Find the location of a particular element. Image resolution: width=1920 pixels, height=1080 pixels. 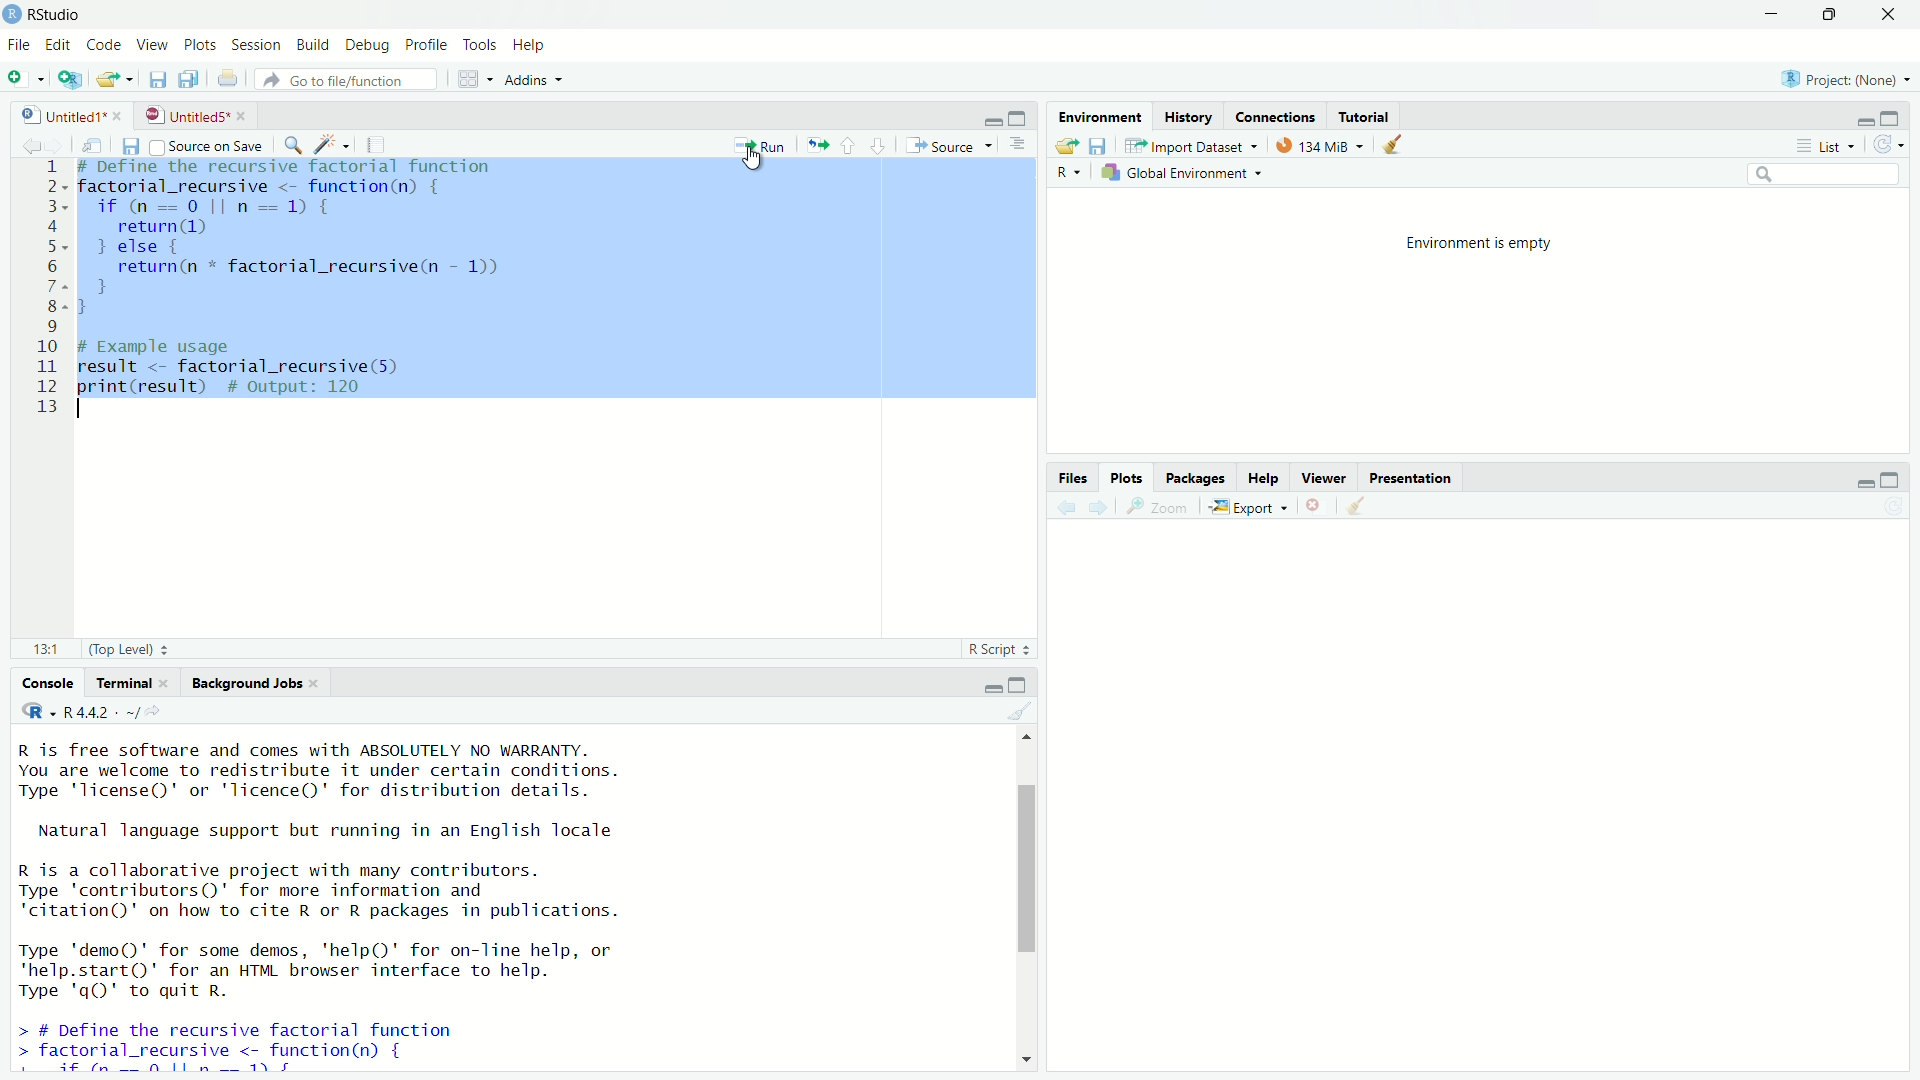

R is free software and comes with ABSOLUTELY NO WARRANTY.

You are welcome to redistribute it under certain conditions.

Type 'license()' or 'licence()' for distribution details.
Natural language support but running in an English locale

R is a collaborative project with many contributors.

Type 'contributors()' for more information and

‘citation()' on how to cite R or R packages in publications.

Type 'demo()' for some demos, 'help()' for on-line help, or

'help.start()' for an HTML browser interface to help.

Type 'q0"' to quit R.

> # Define the recursive factorial function

> factorial_recursive <- function(n) {

if fm o— nlm) S is located at coordinates (316, 908).